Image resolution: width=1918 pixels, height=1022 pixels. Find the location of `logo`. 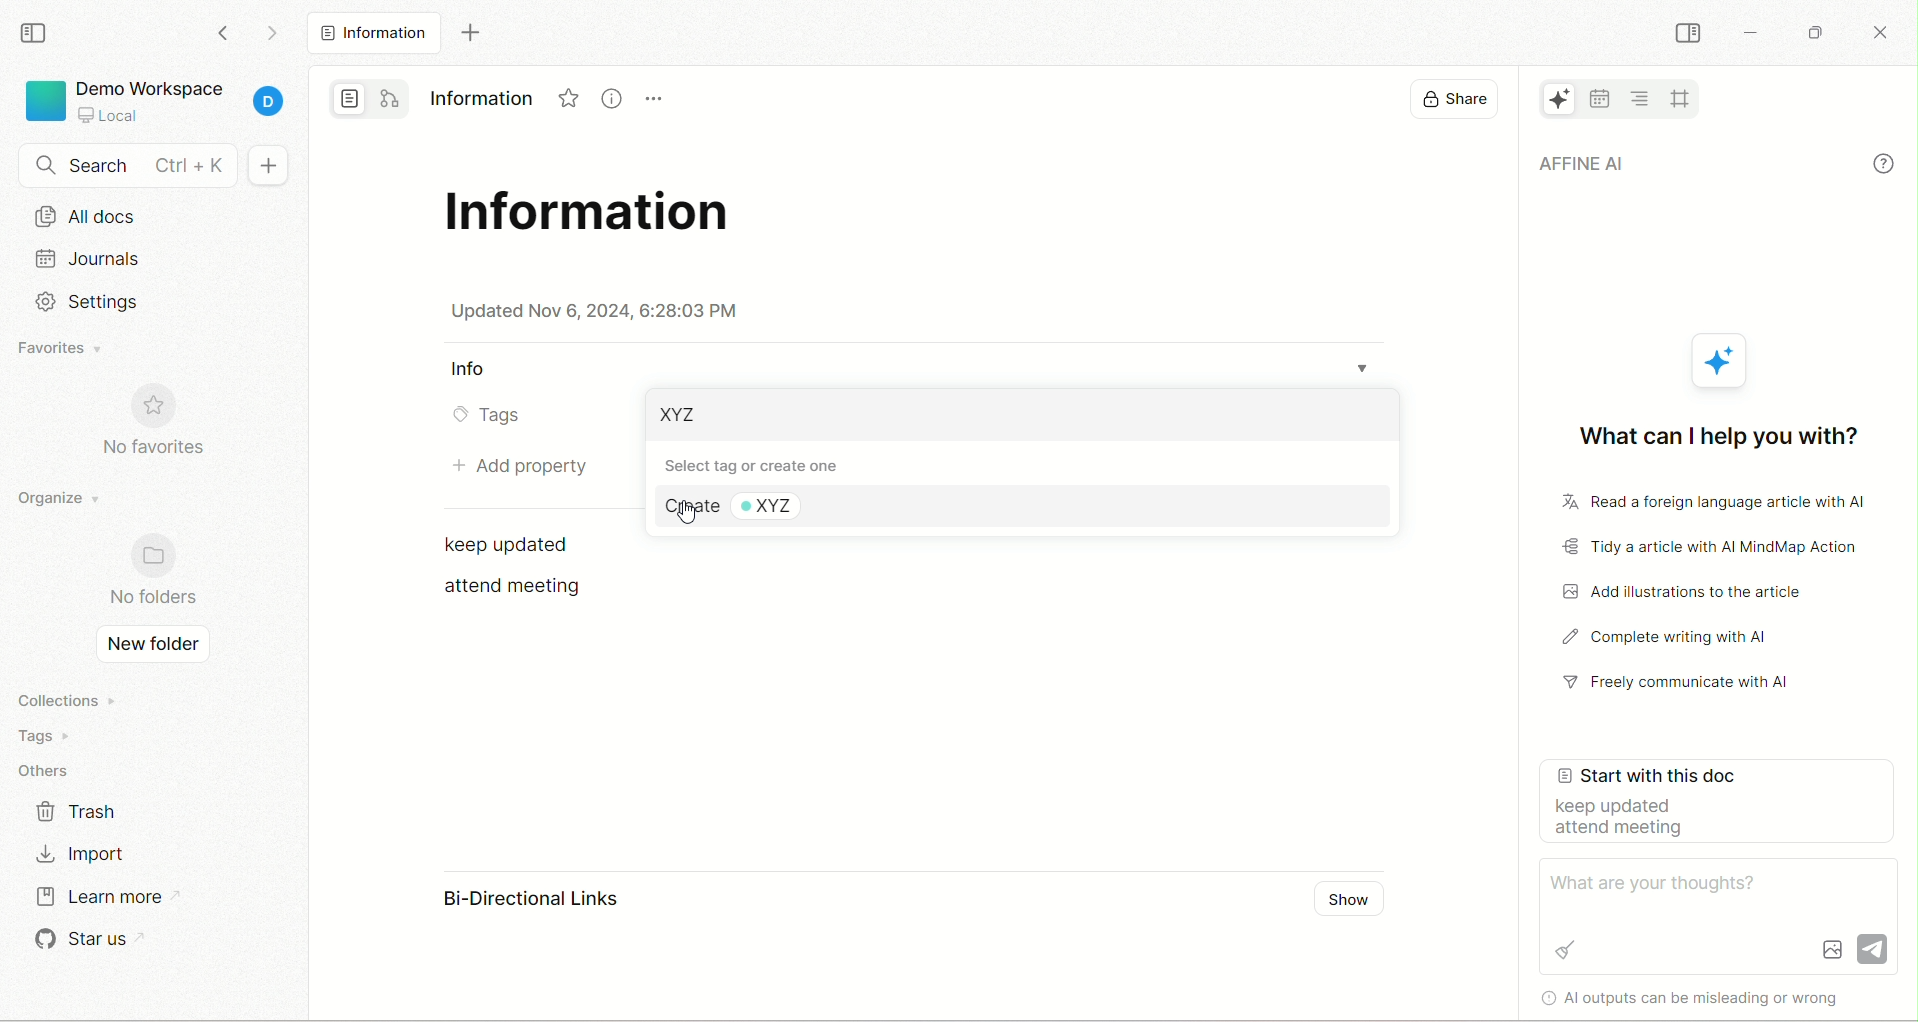

logo is located at coordinates (43, 104).